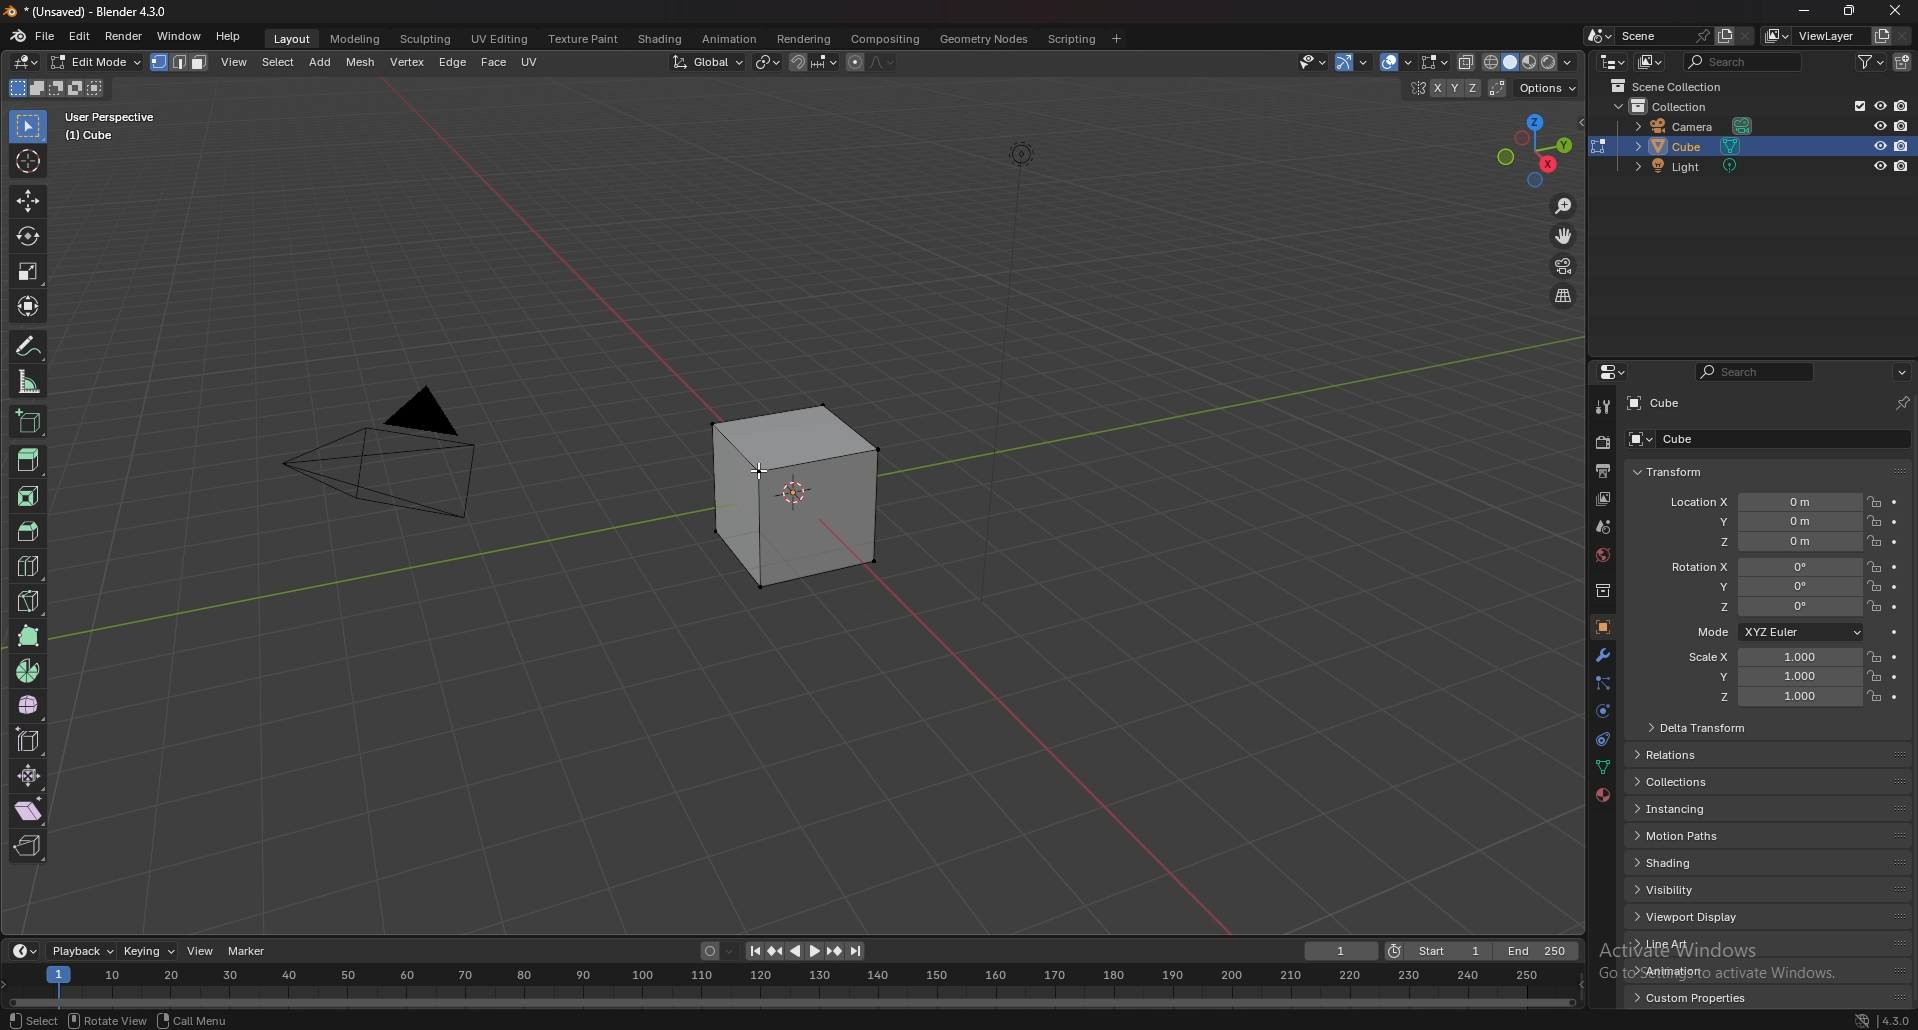  Describe the element at coordinates (29, 161) in the screenshot. I see `cursor` at that location.